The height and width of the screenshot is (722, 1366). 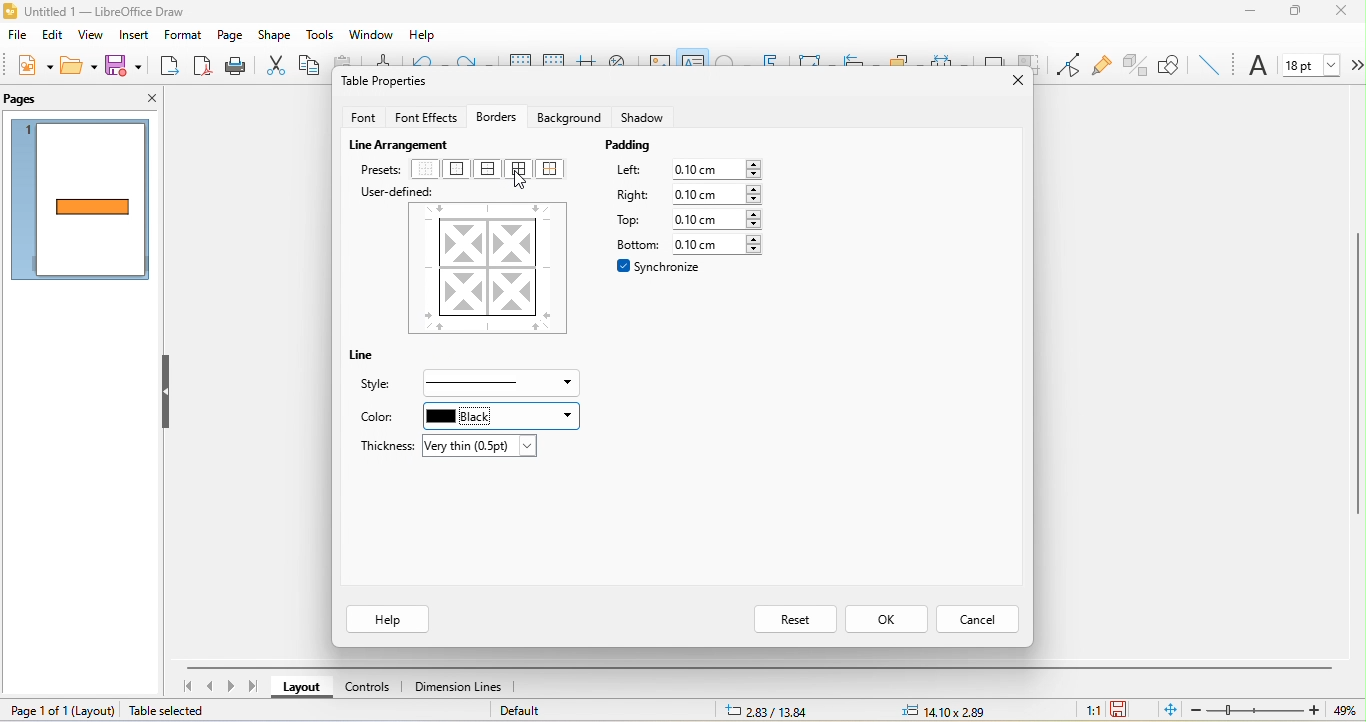 What do you see at coordinates (381, 170) in the screenshot?
I see `presets` at bounding box center [381, 170].